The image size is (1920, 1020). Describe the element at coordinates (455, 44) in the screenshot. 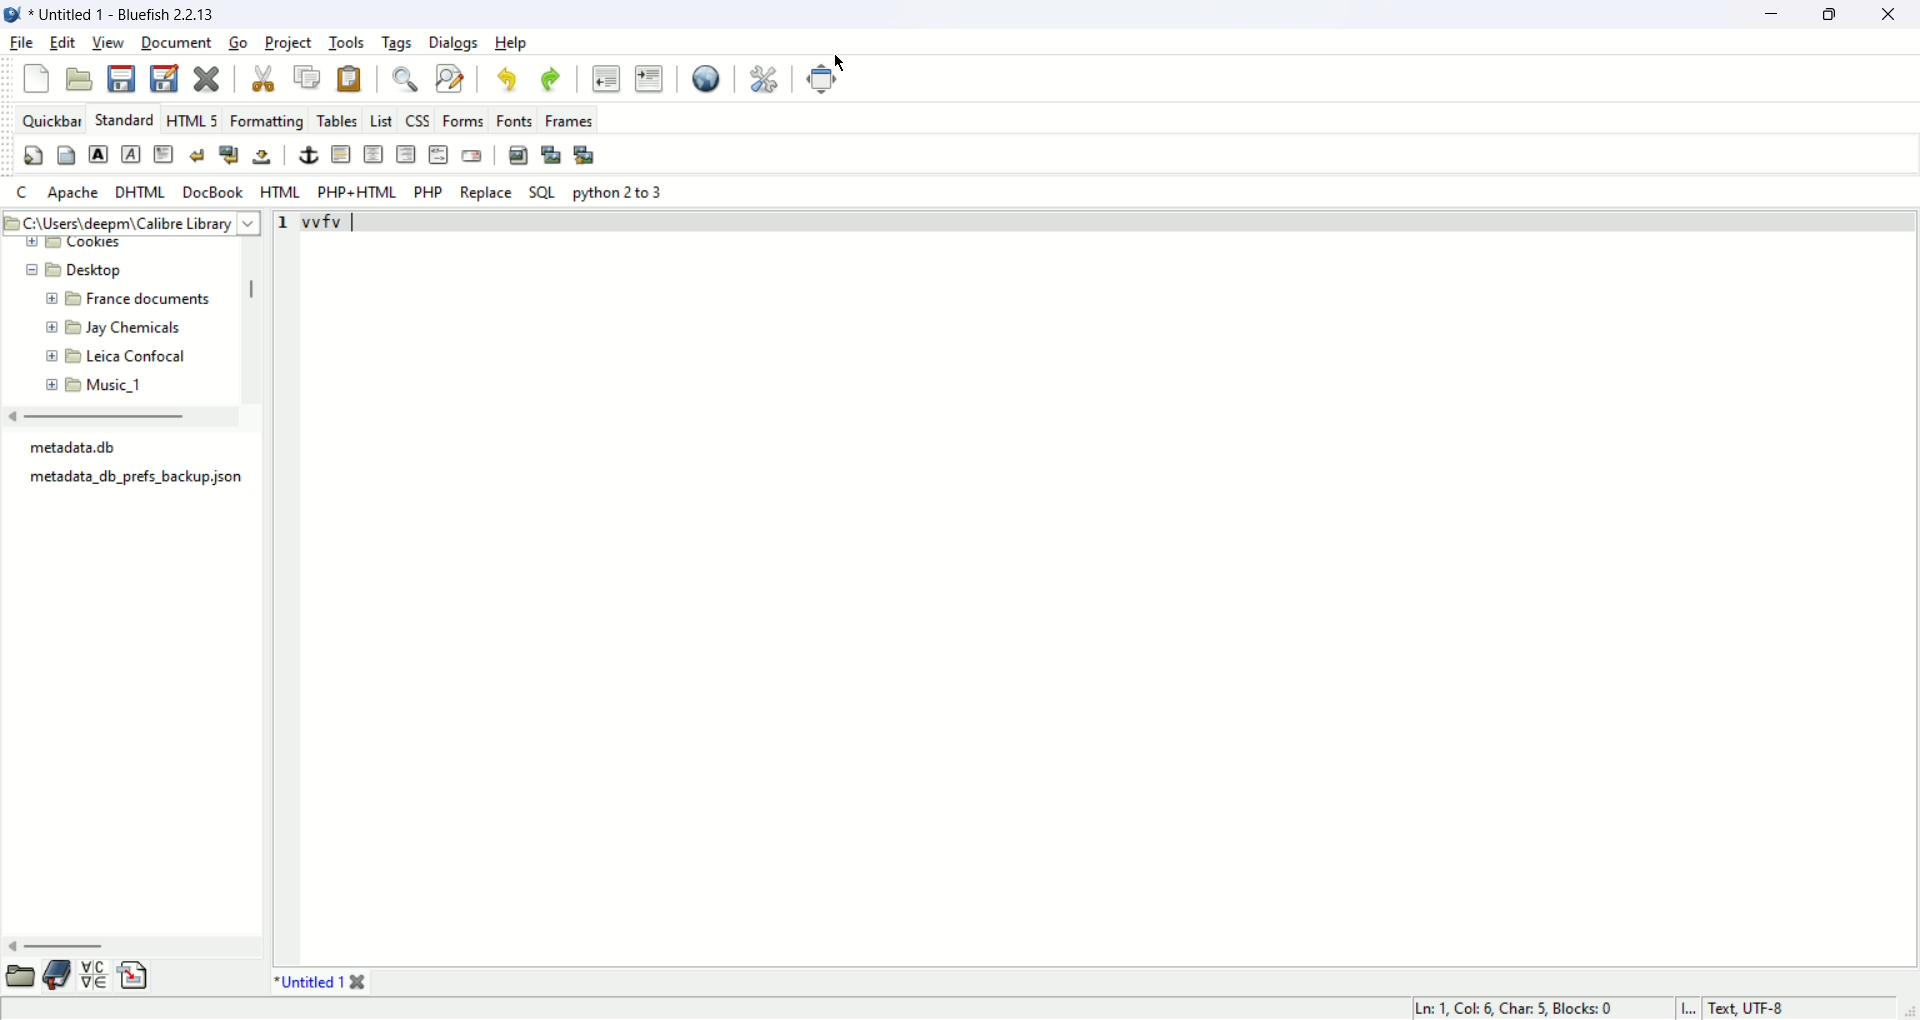

I see `dialogs` at that location.